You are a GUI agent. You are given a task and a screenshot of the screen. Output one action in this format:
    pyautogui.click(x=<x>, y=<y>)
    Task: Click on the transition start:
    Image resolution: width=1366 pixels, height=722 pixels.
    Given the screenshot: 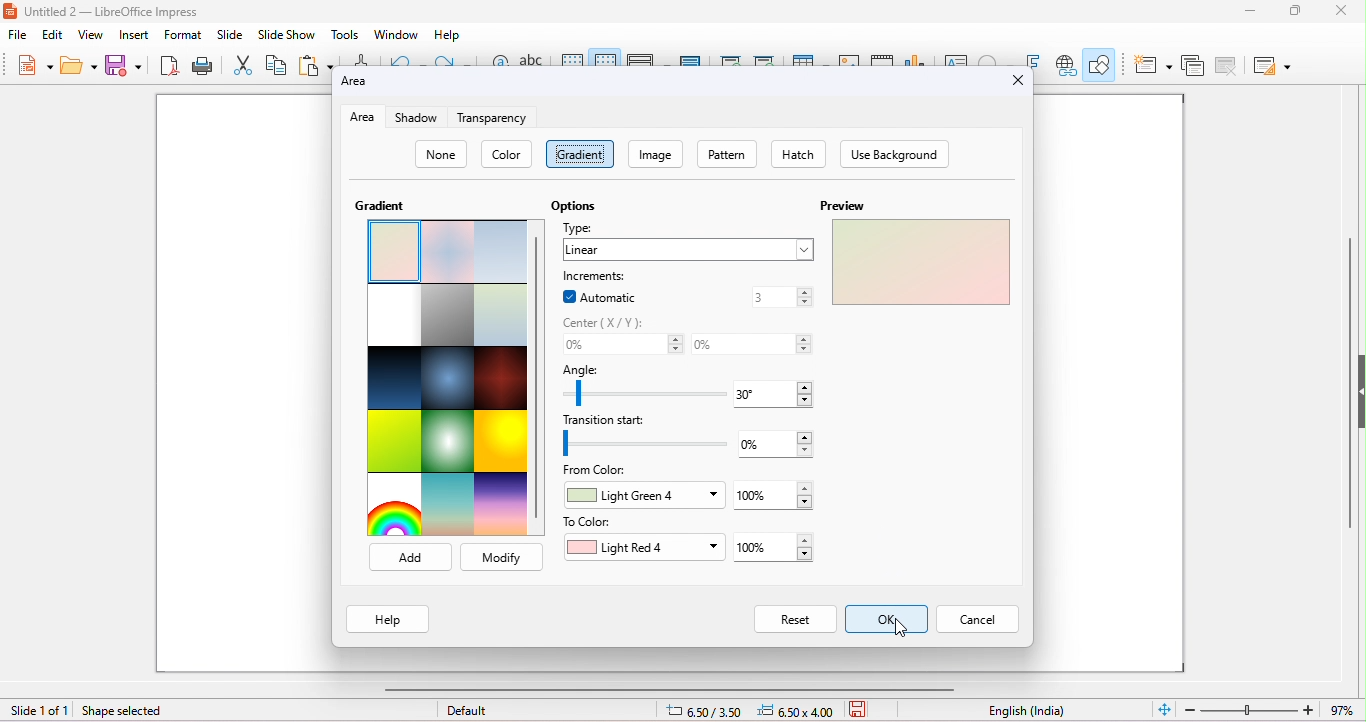 What is the action you would take?
    pyautogui.click(x=618, y=421)
    